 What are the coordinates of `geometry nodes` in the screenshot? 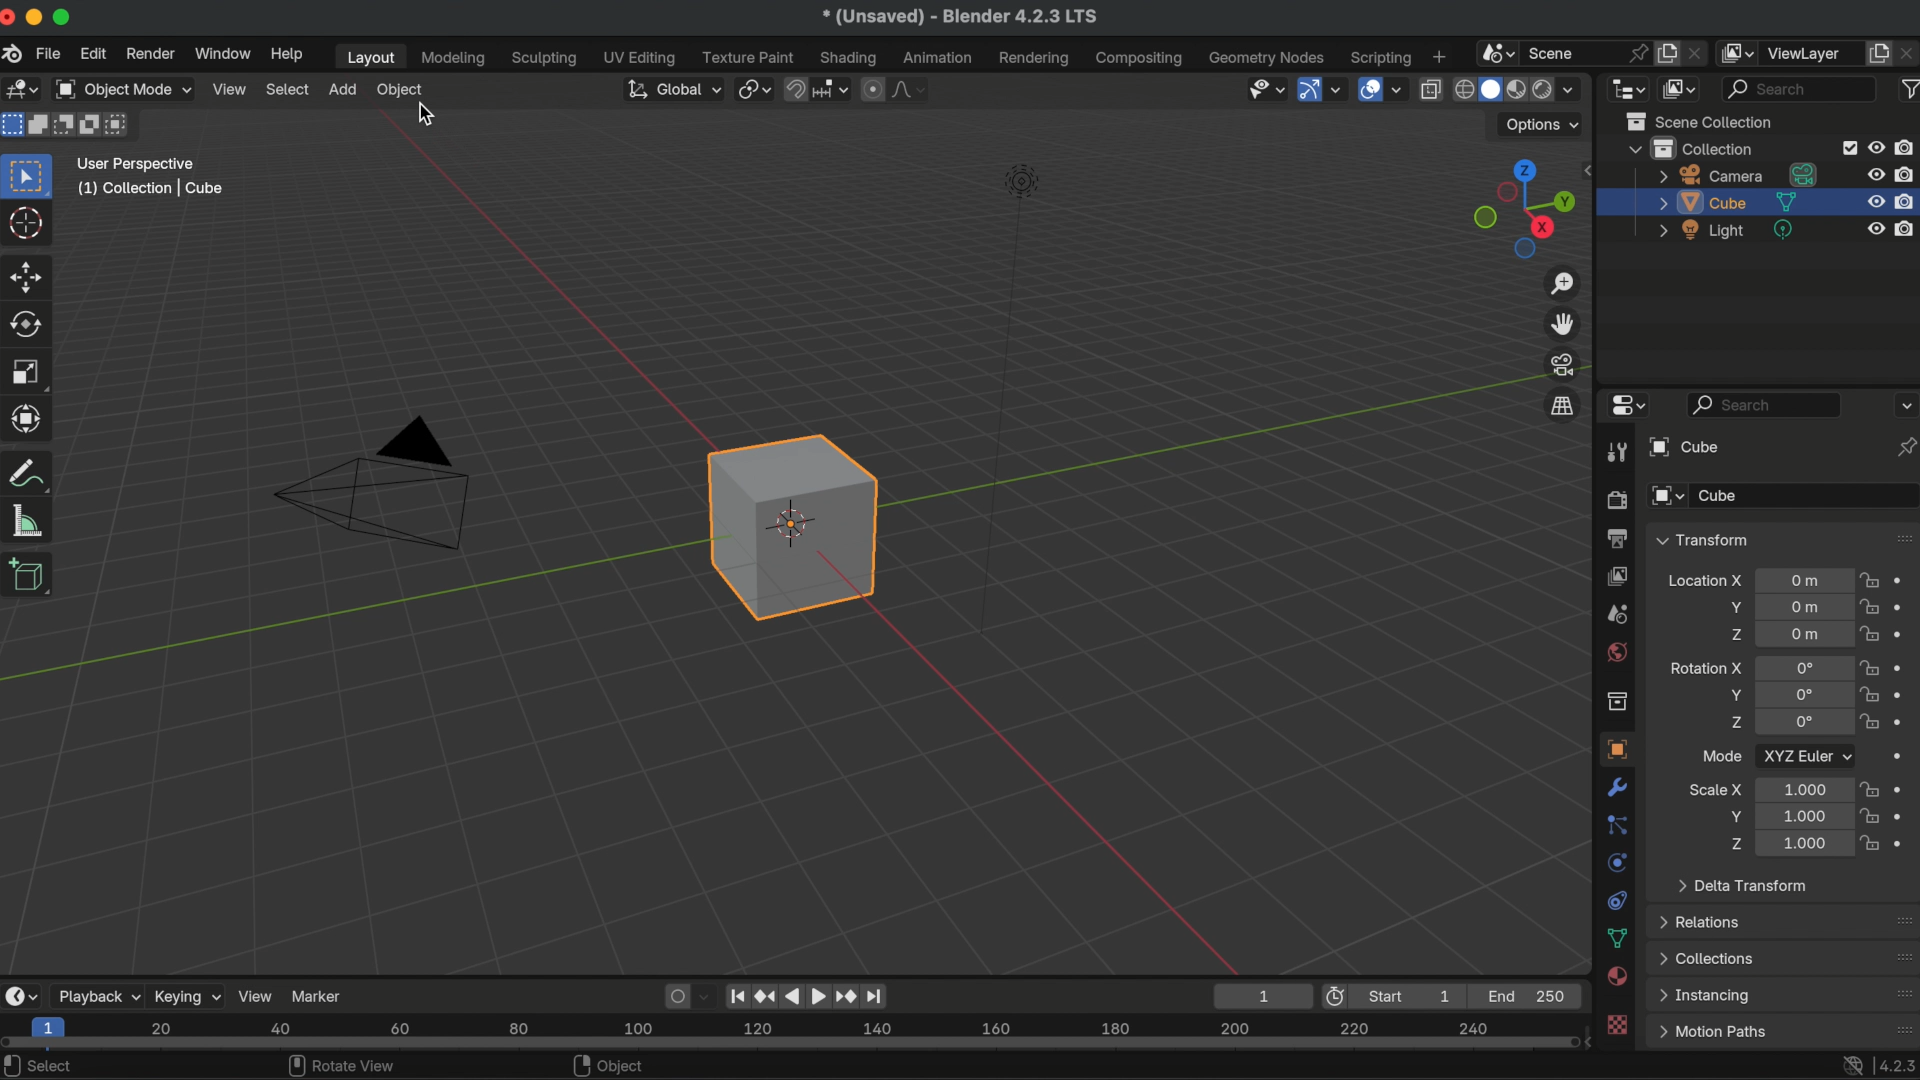 It's located at (1268, 57).